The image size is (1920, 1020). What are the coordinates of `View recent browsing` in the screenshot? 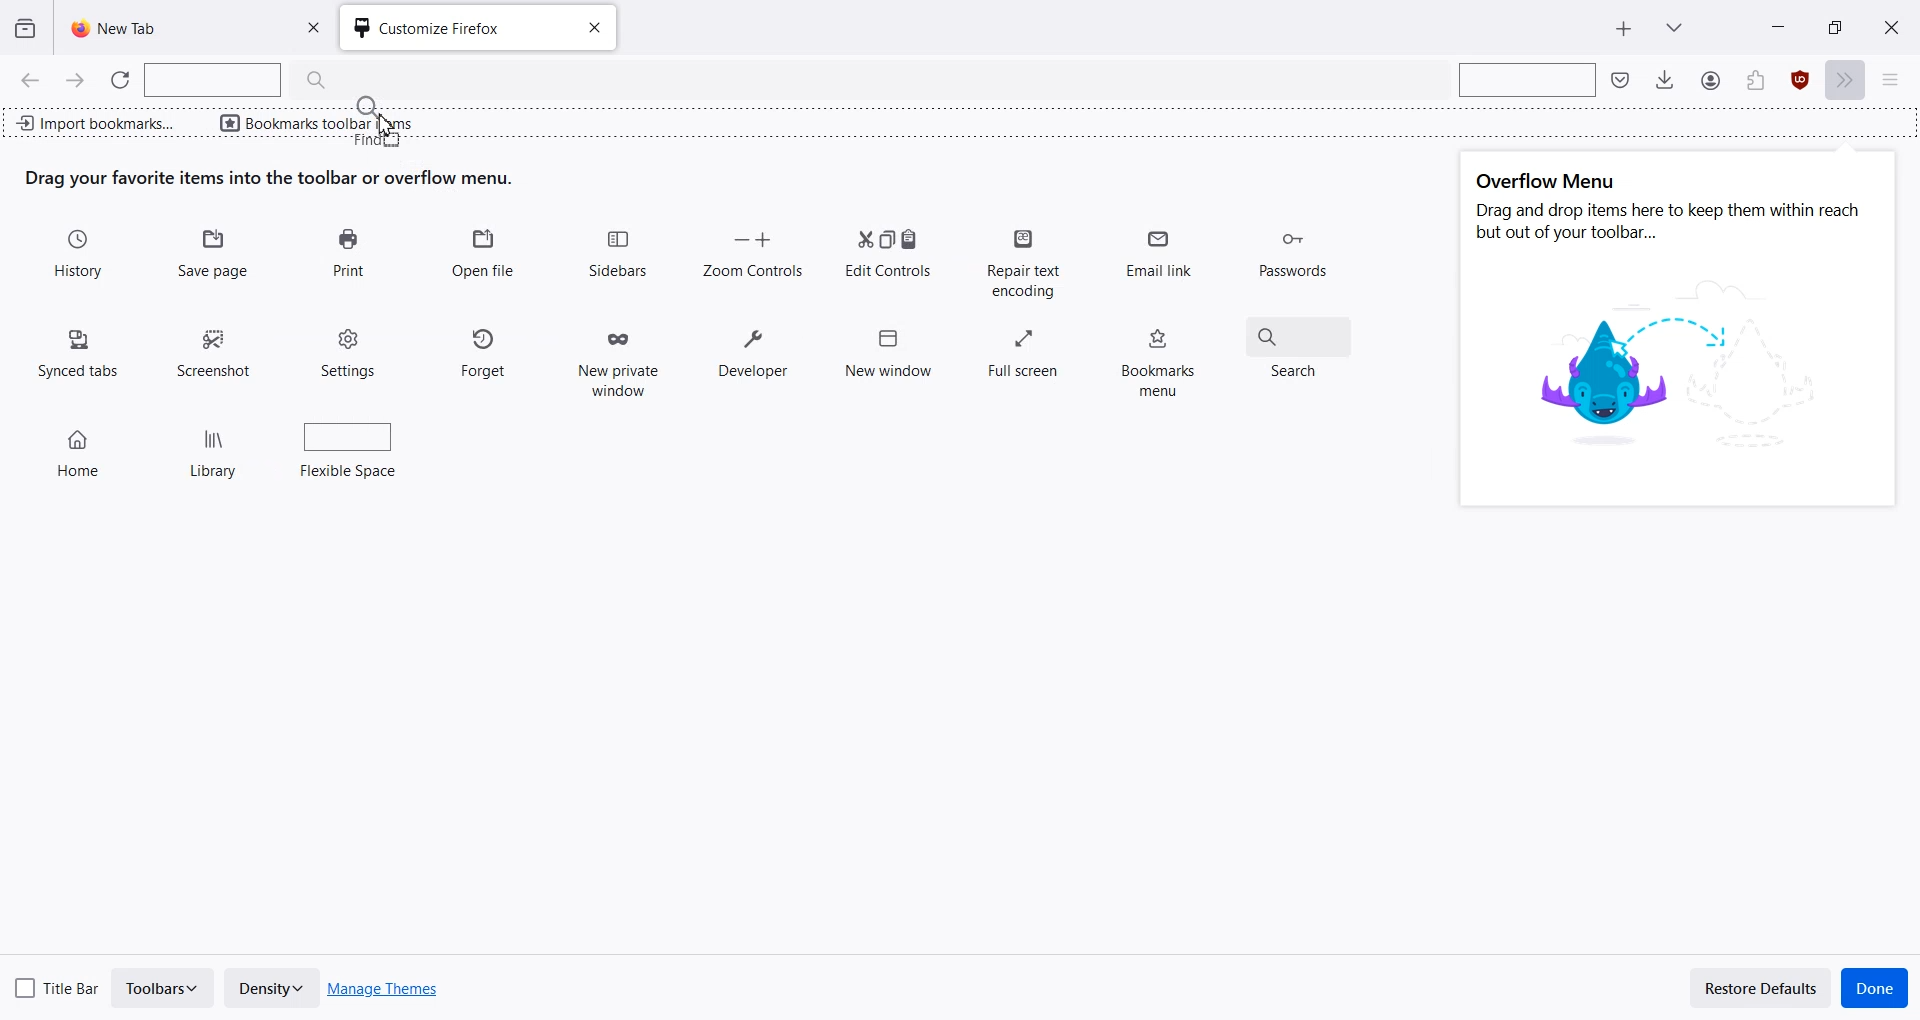 It's located at (26, 29).